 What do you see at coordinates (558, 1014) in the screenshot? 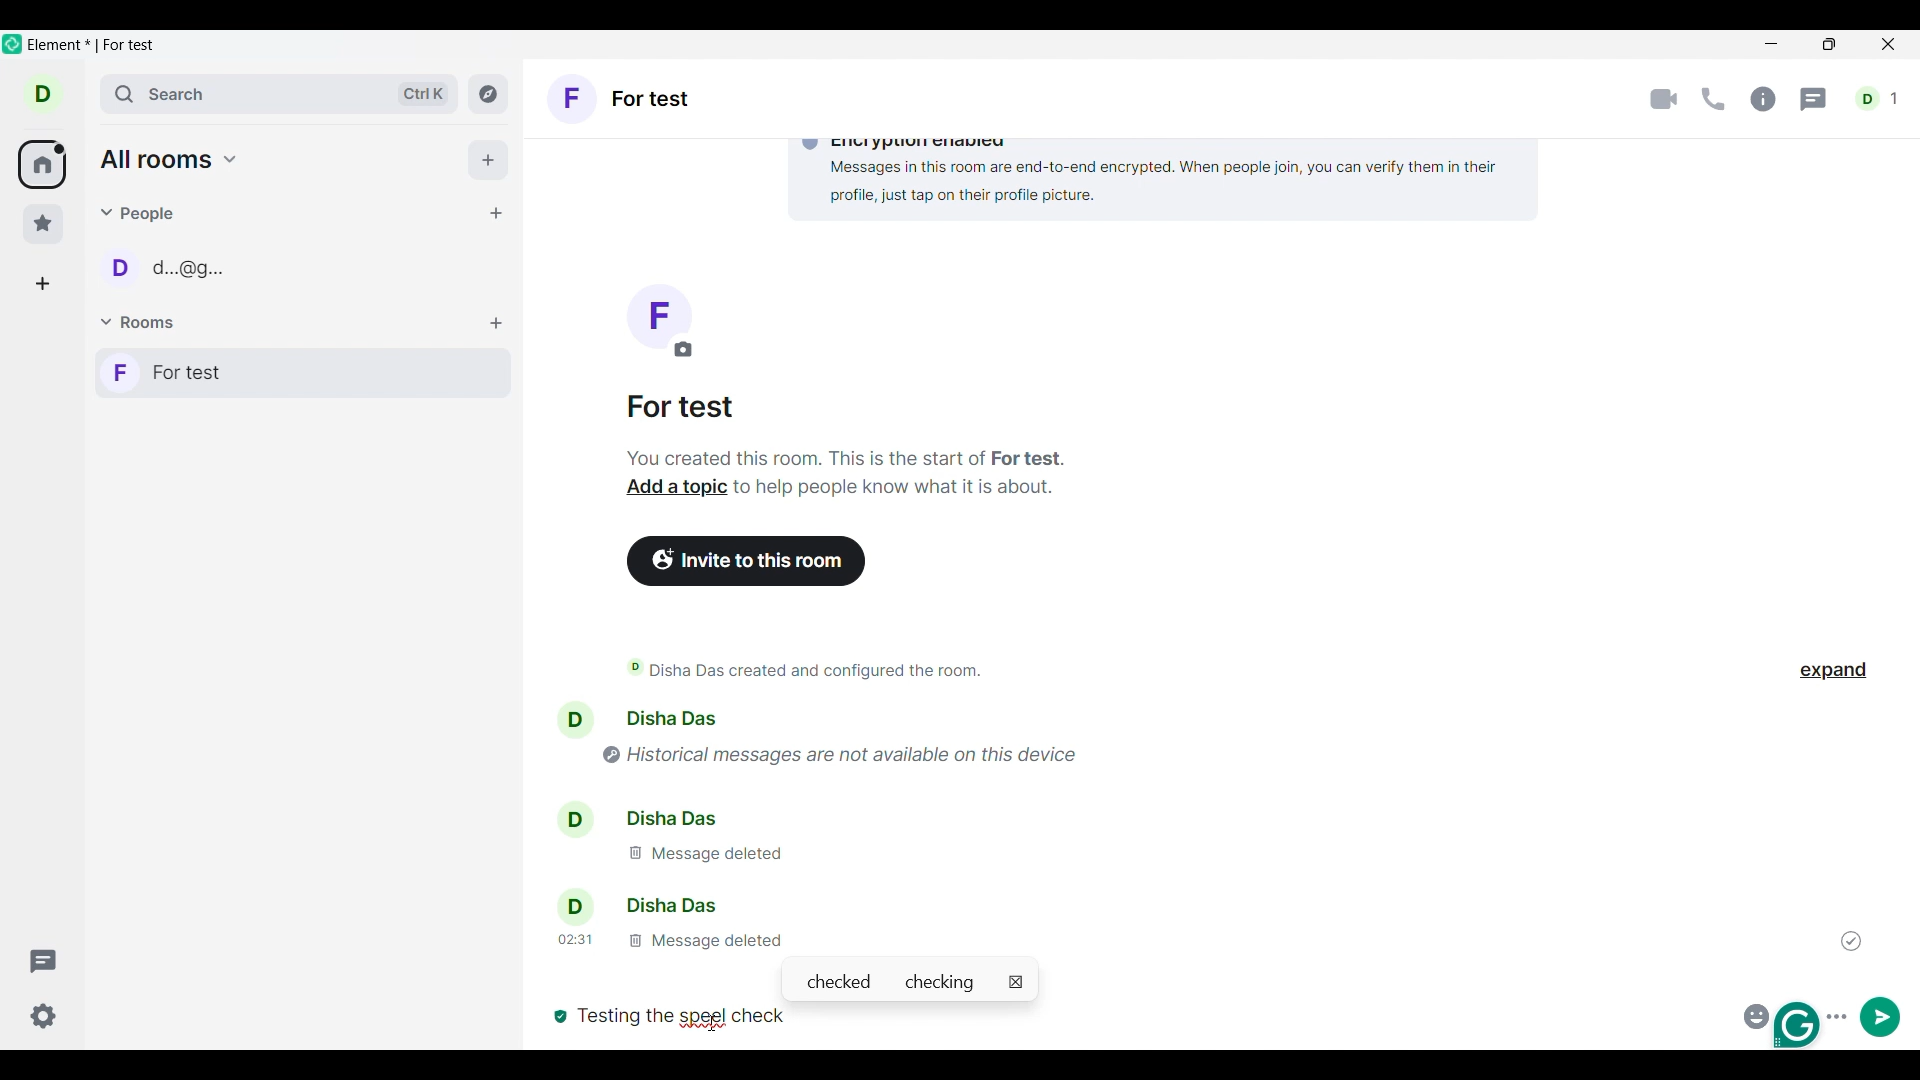
I see `everyone in this room is verified` at bounding box center [558, 1014].